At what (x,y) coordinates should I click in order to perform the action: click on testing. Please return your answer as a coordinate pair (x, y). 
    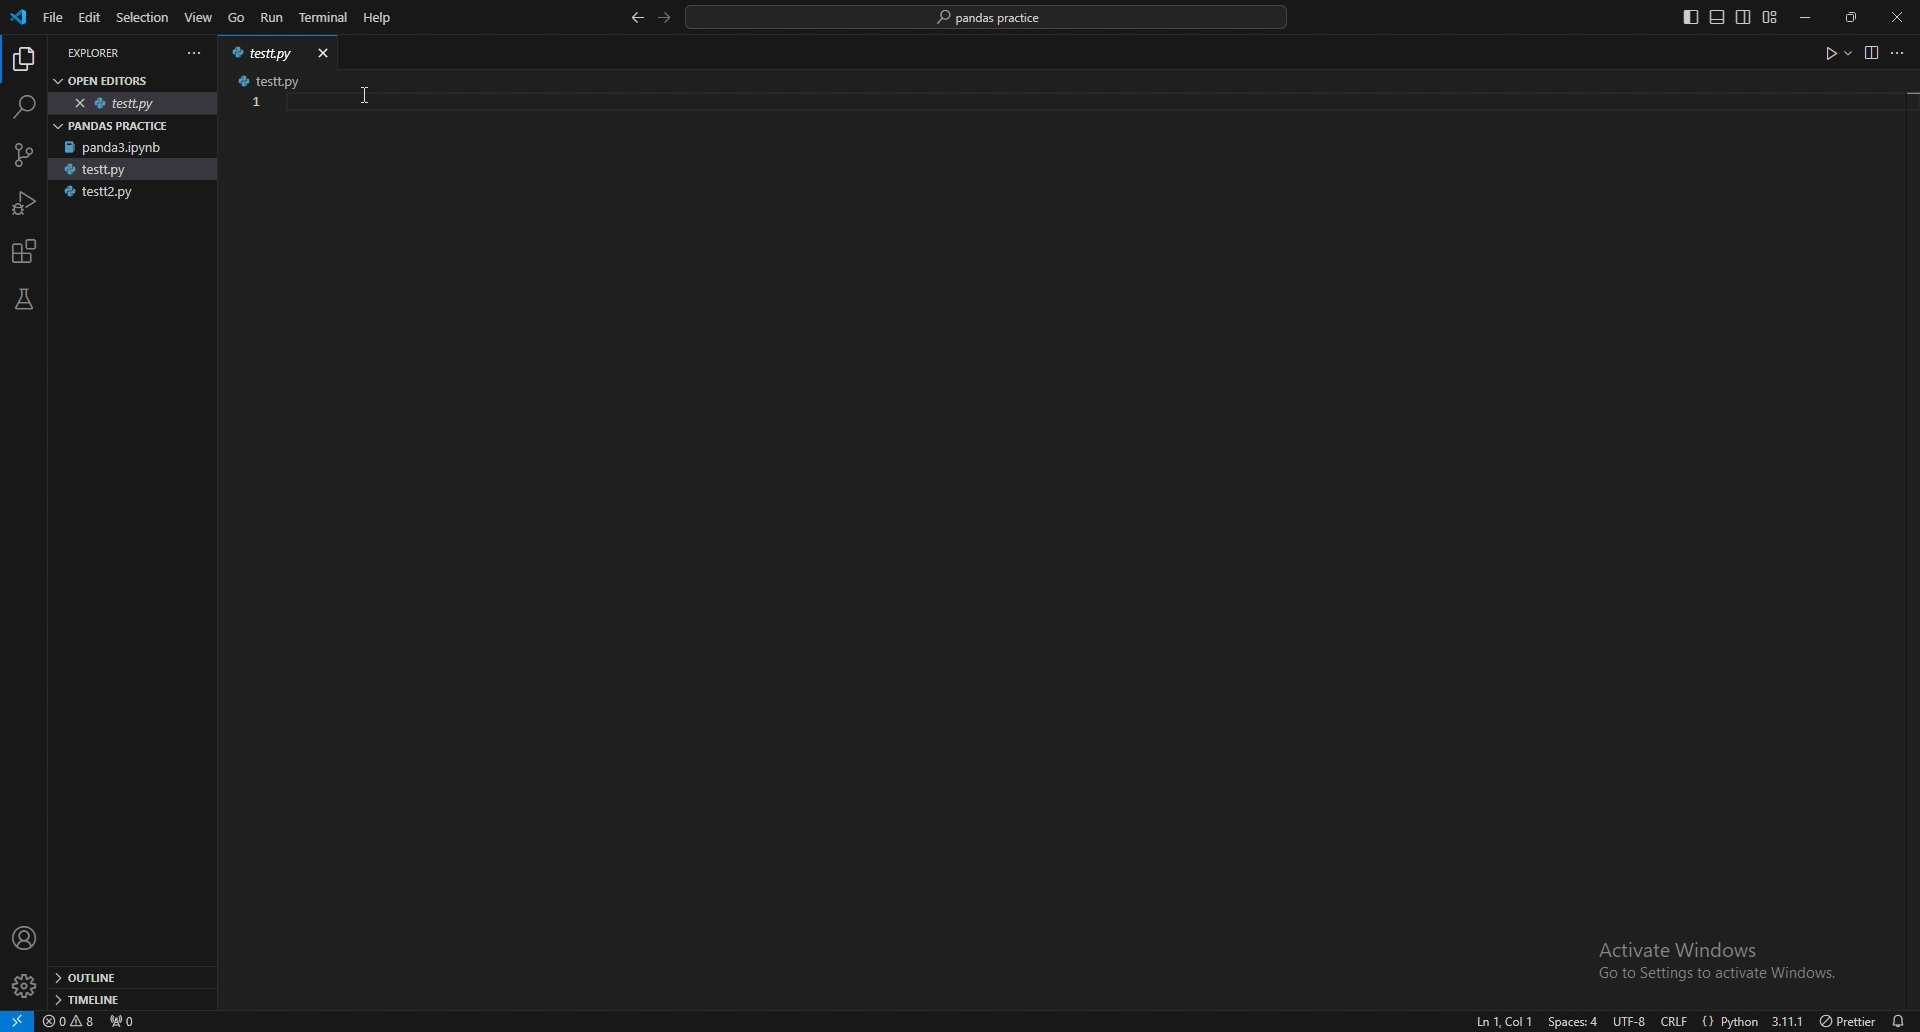
    Looking at the image, I should click on (24, 299).